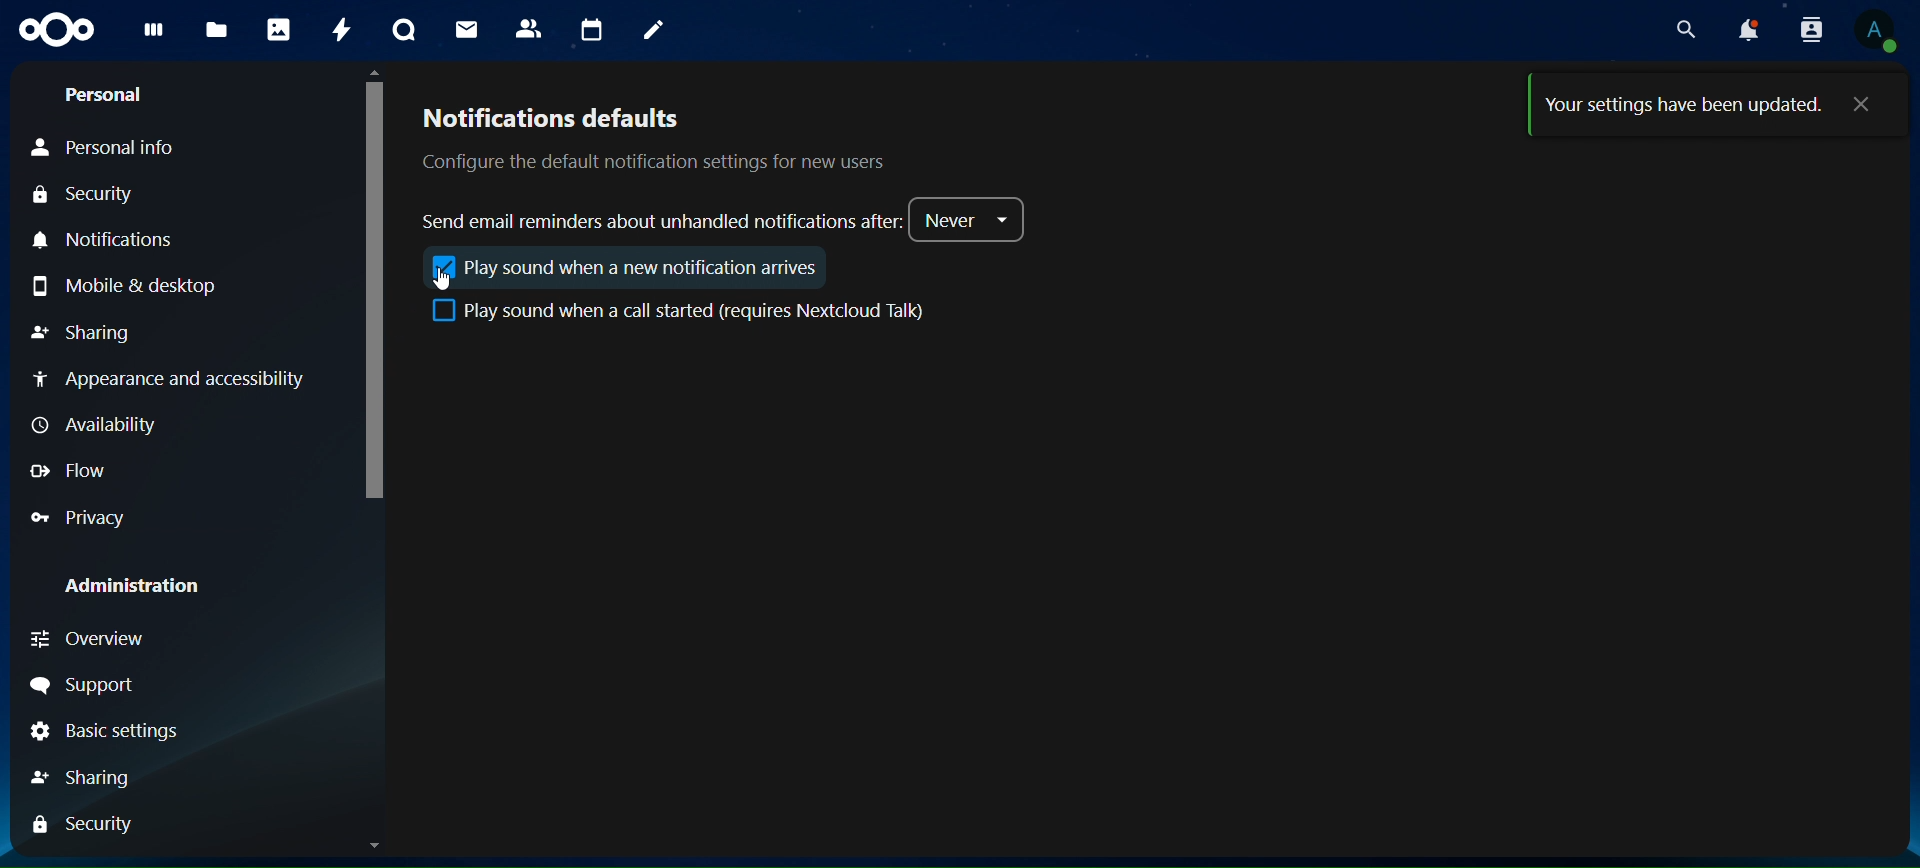 The image size is (1920, 868). What do you see at coordinates (1686, 106) in the screenshot?
I see `text` at bounding box center [1686, 106].